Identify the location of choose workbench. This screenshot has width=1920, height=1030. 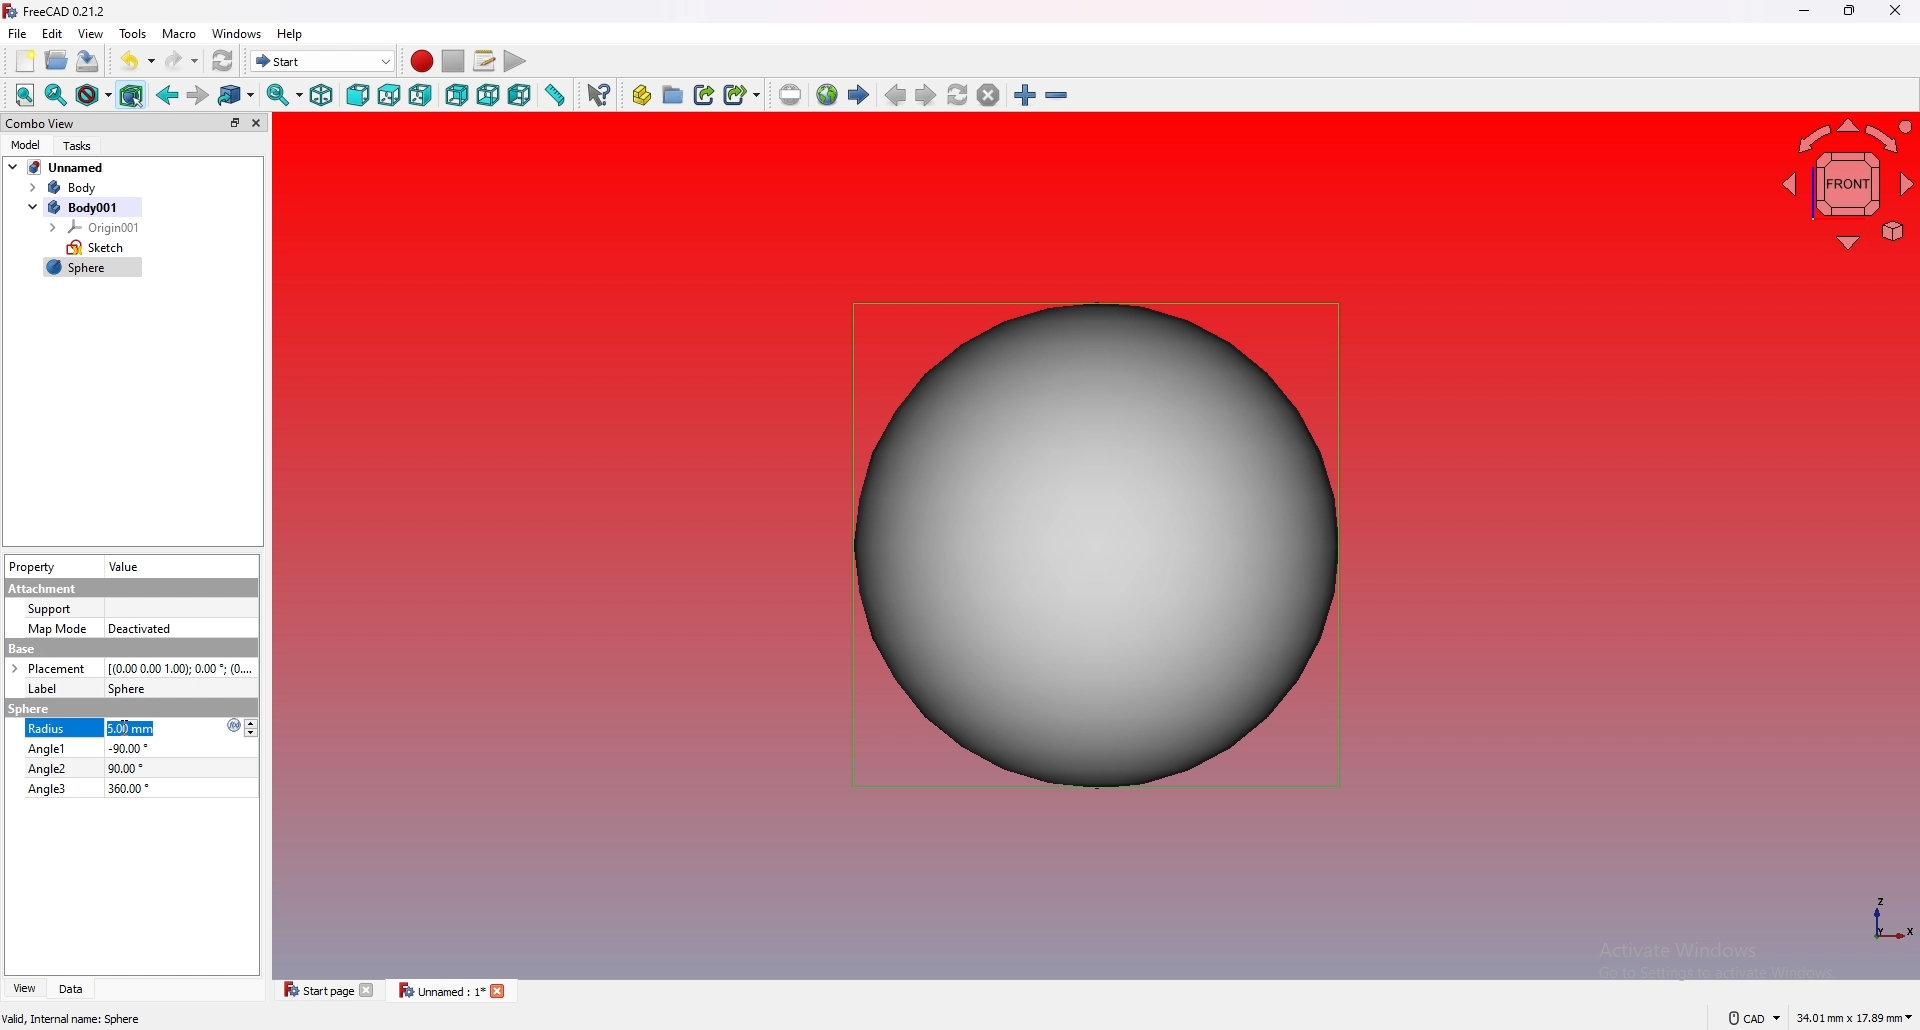
(322, 61).